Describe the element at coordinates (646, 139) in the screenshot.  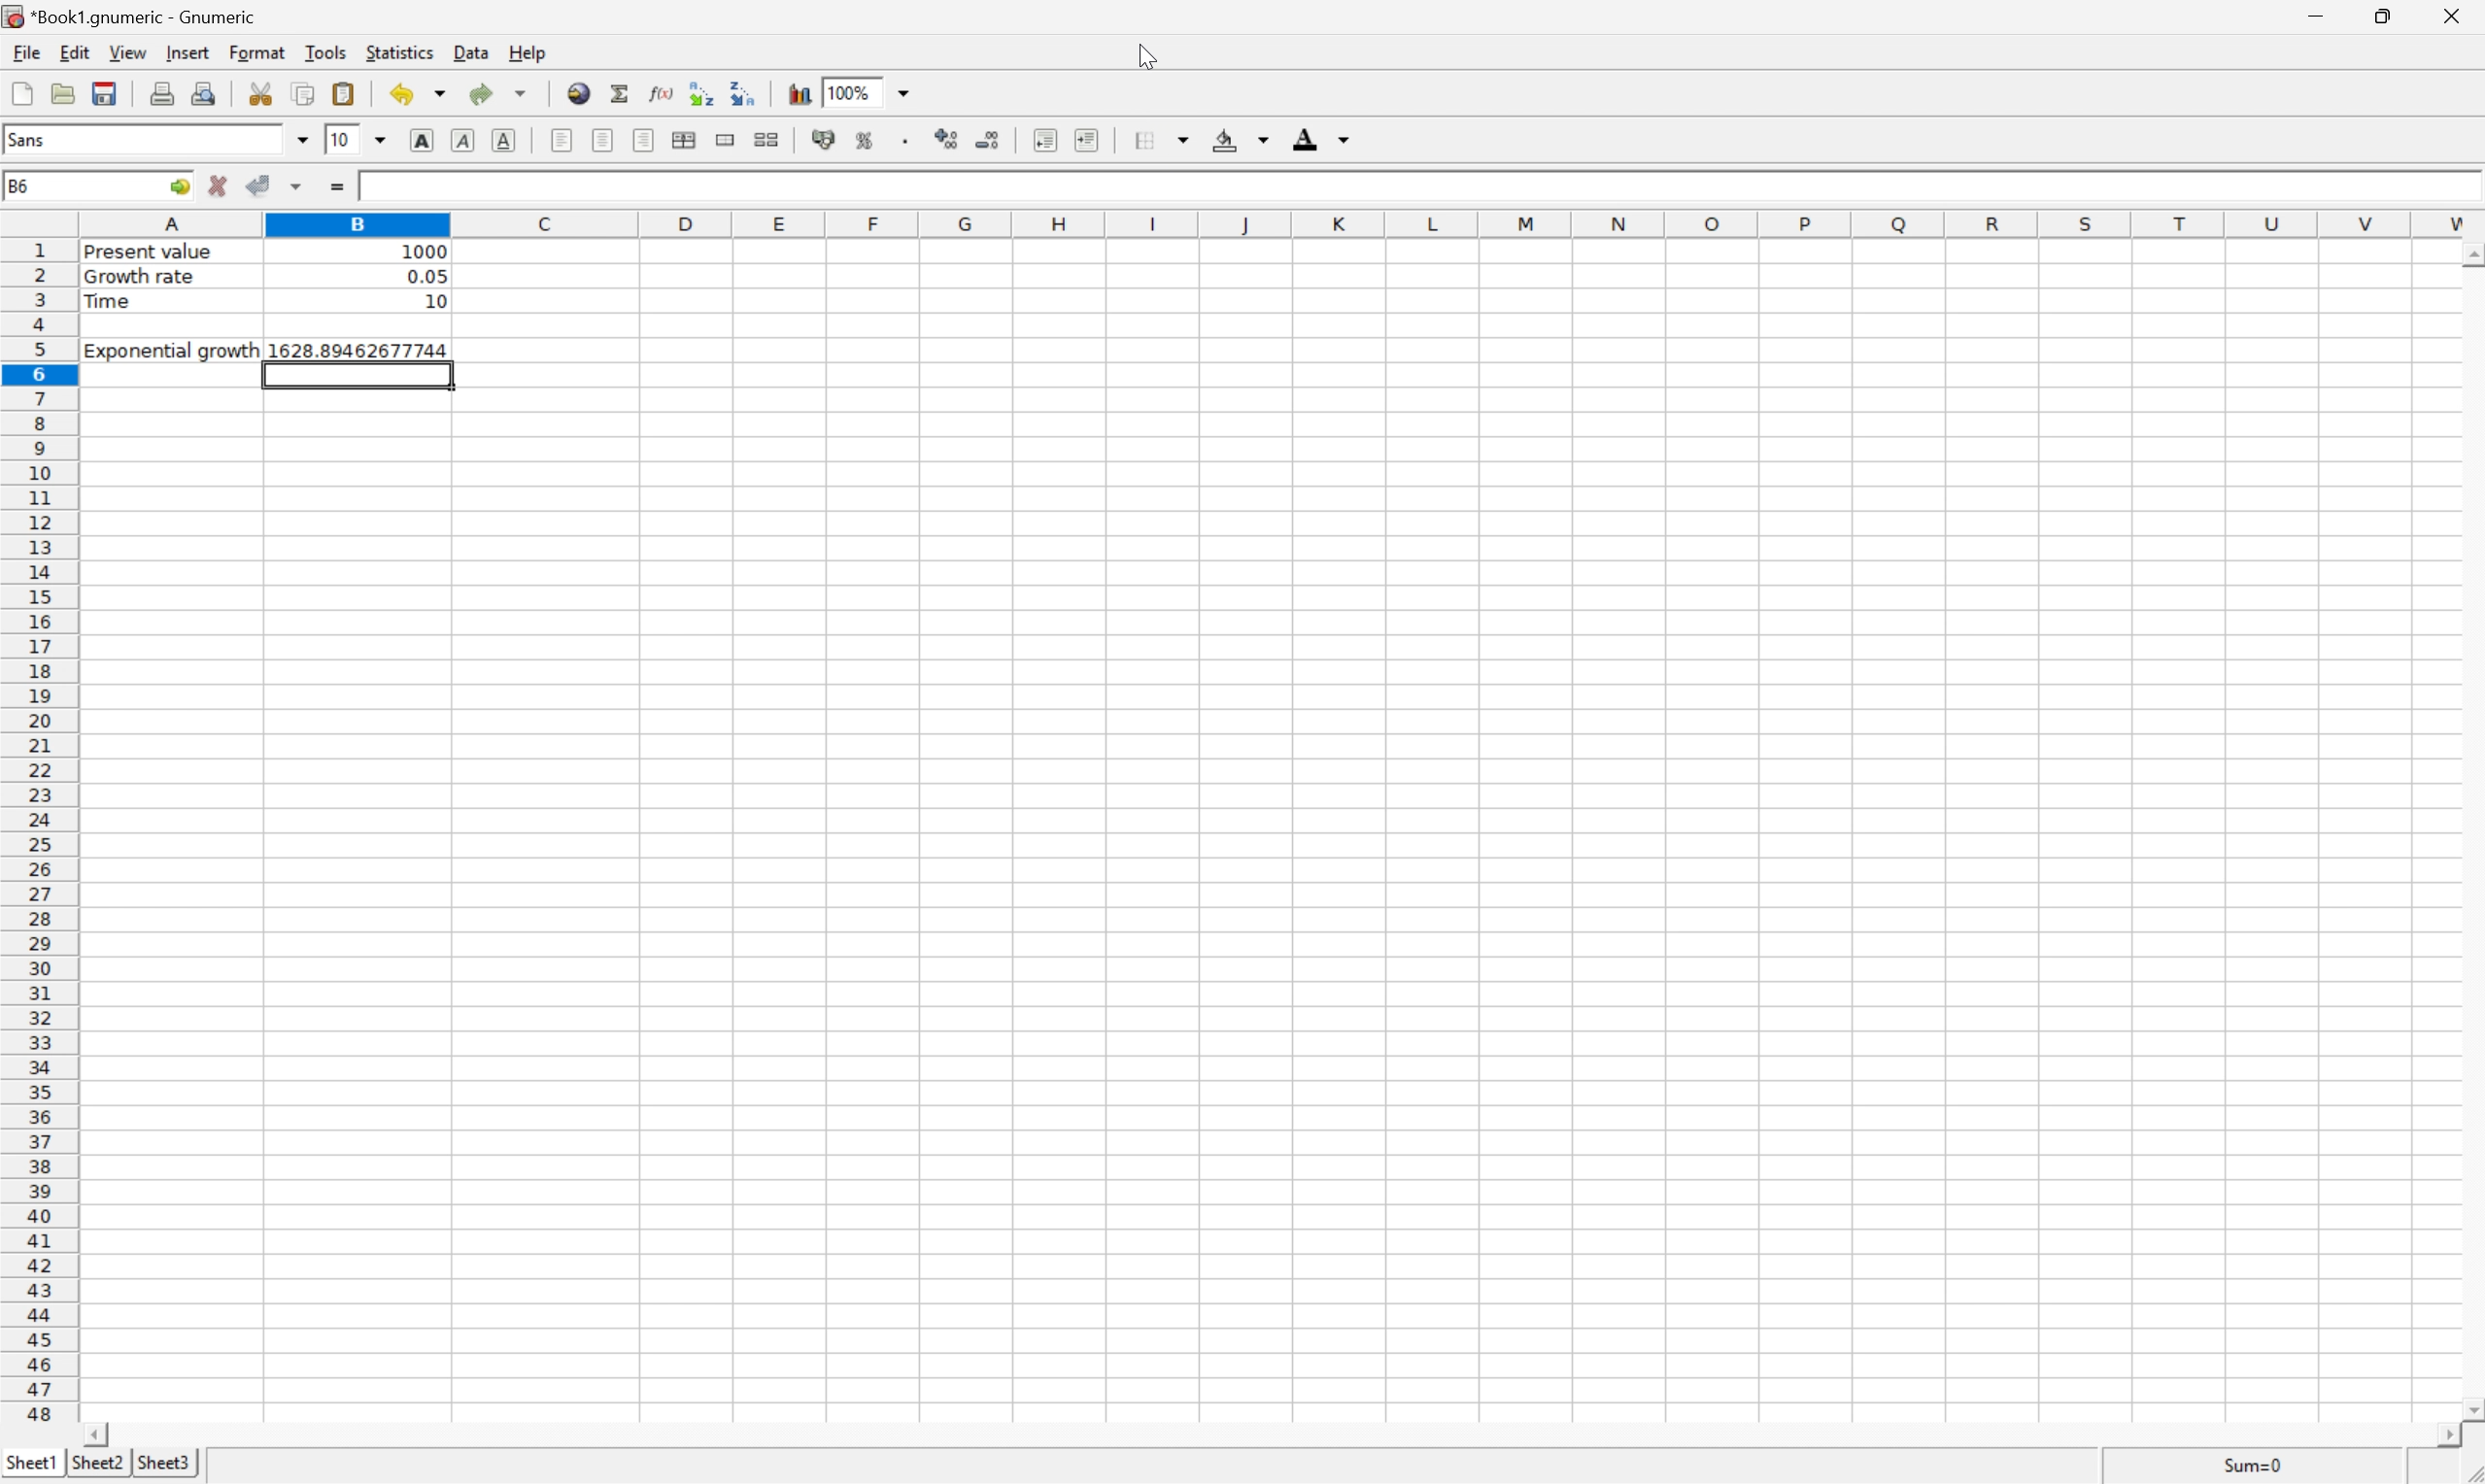
I see `Align Right` at that location.